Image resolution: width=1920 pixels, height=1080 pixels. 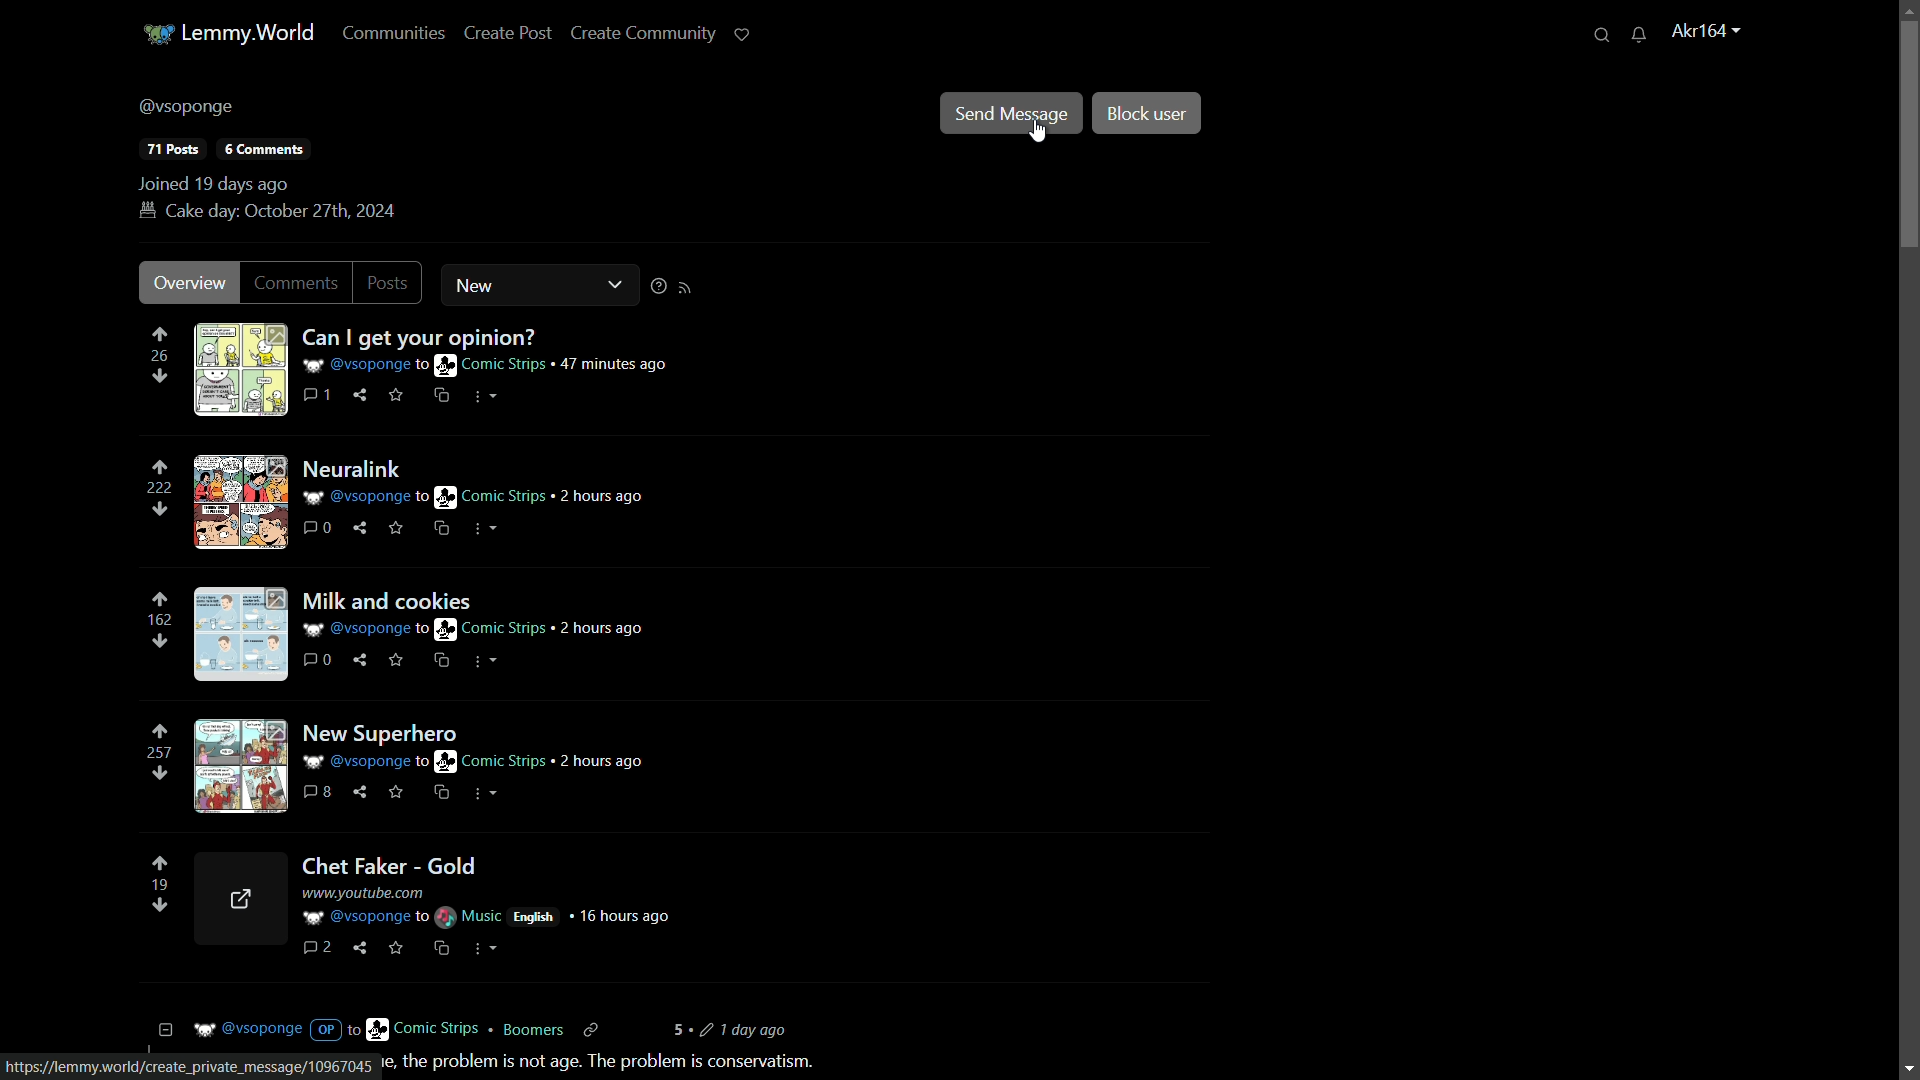 What do you see at coordinates (1706, 31) in the screenshot?
I see `username` at bounding box center [1706, 31].